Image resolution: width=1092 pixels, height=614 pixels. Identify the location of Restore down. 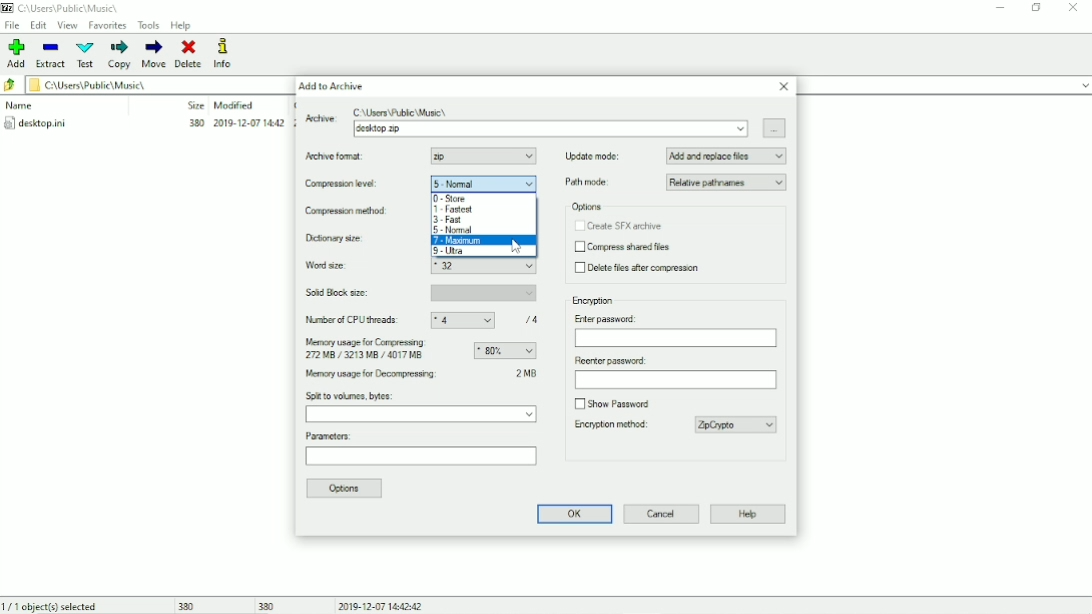
(1038, 7).